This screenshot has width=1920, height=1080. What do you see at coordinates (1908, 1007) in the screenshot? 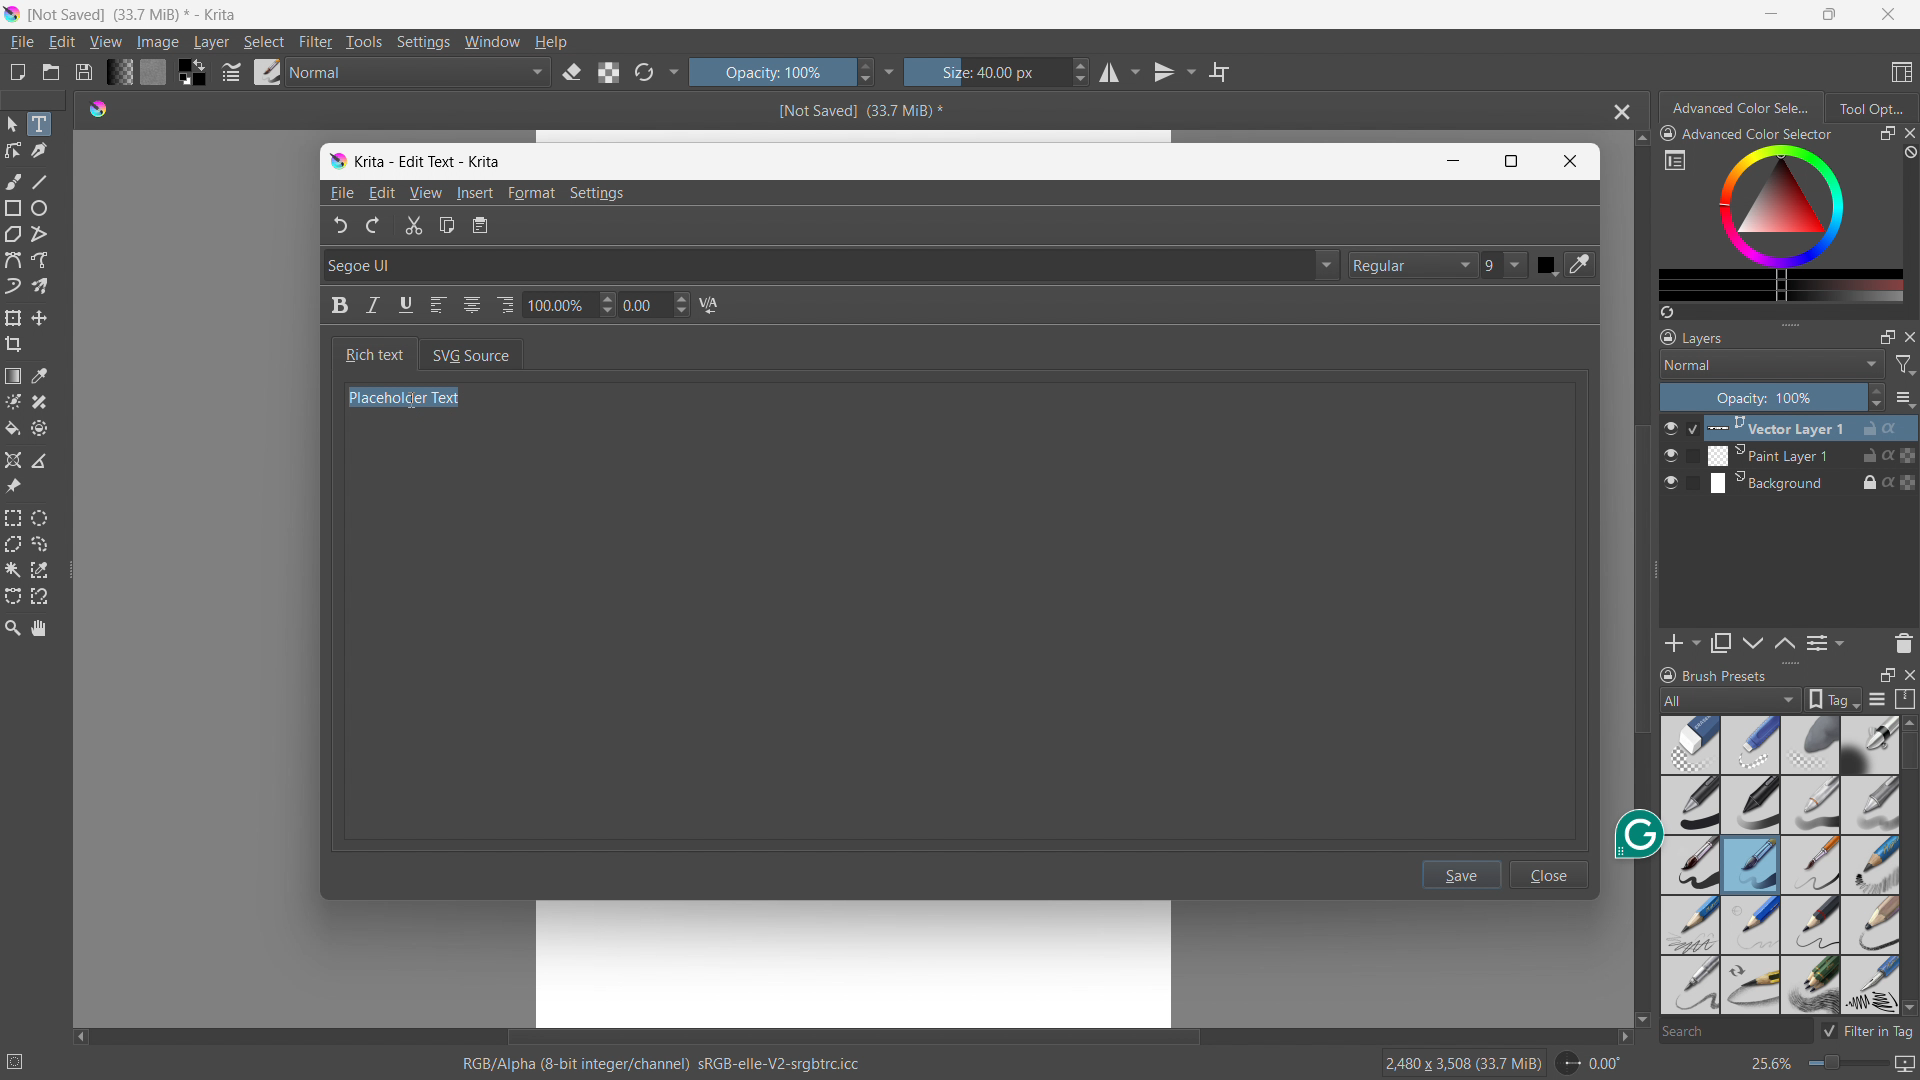
I see `scroll down` at bounding box center [1908, 1007].